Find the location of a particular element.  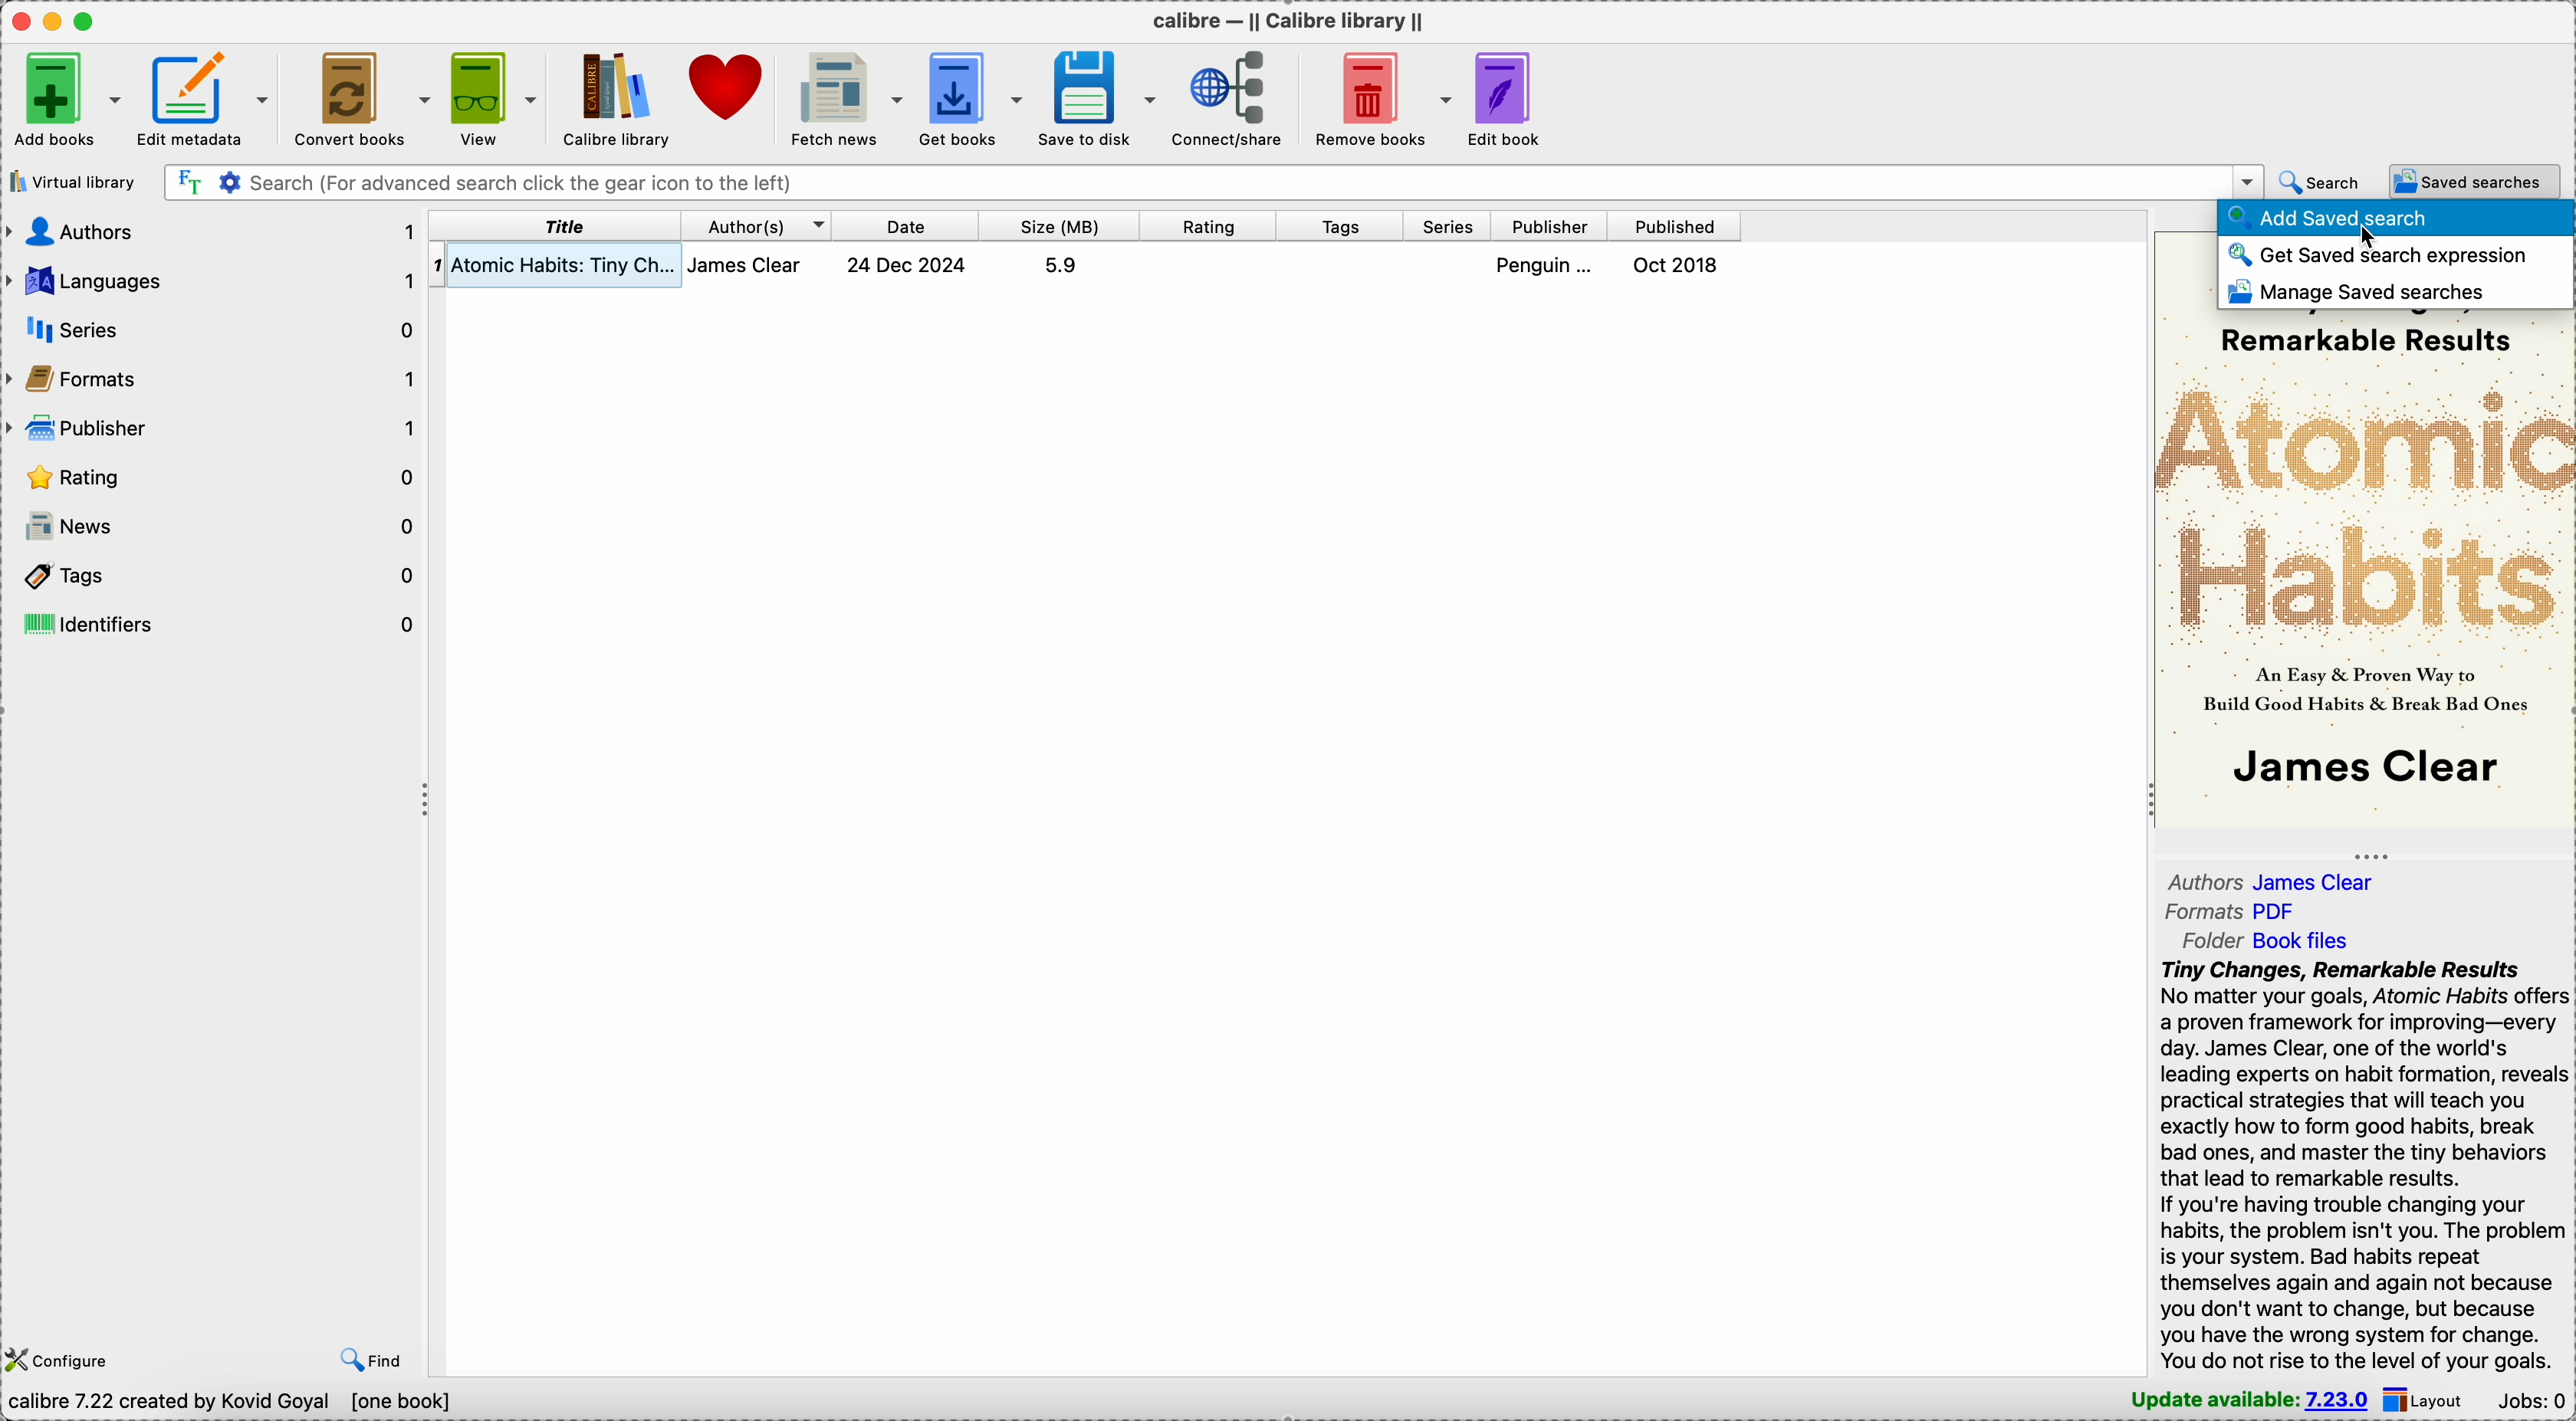

Tiny Changes, Remarkable Results

No matter your goals, Atomic Habits offer:
a proven framework for improving—every
day. James Clear, one of the world's
leading experts on habit formation, reveals
practical strategies that will teach you
exactly how to form good habits, break
bad ones, and master the tiny behaviors
that lead to remarkable results.

If you're having trouble changing your
habits, the problem isn't you. The problem
is your system. Bad habits repeat
themselves again and again not because
you don't want to change, but because
you have the wrong system for change.
You do not rise to the level of vour goals. is located at coordinates (2353, 1160).